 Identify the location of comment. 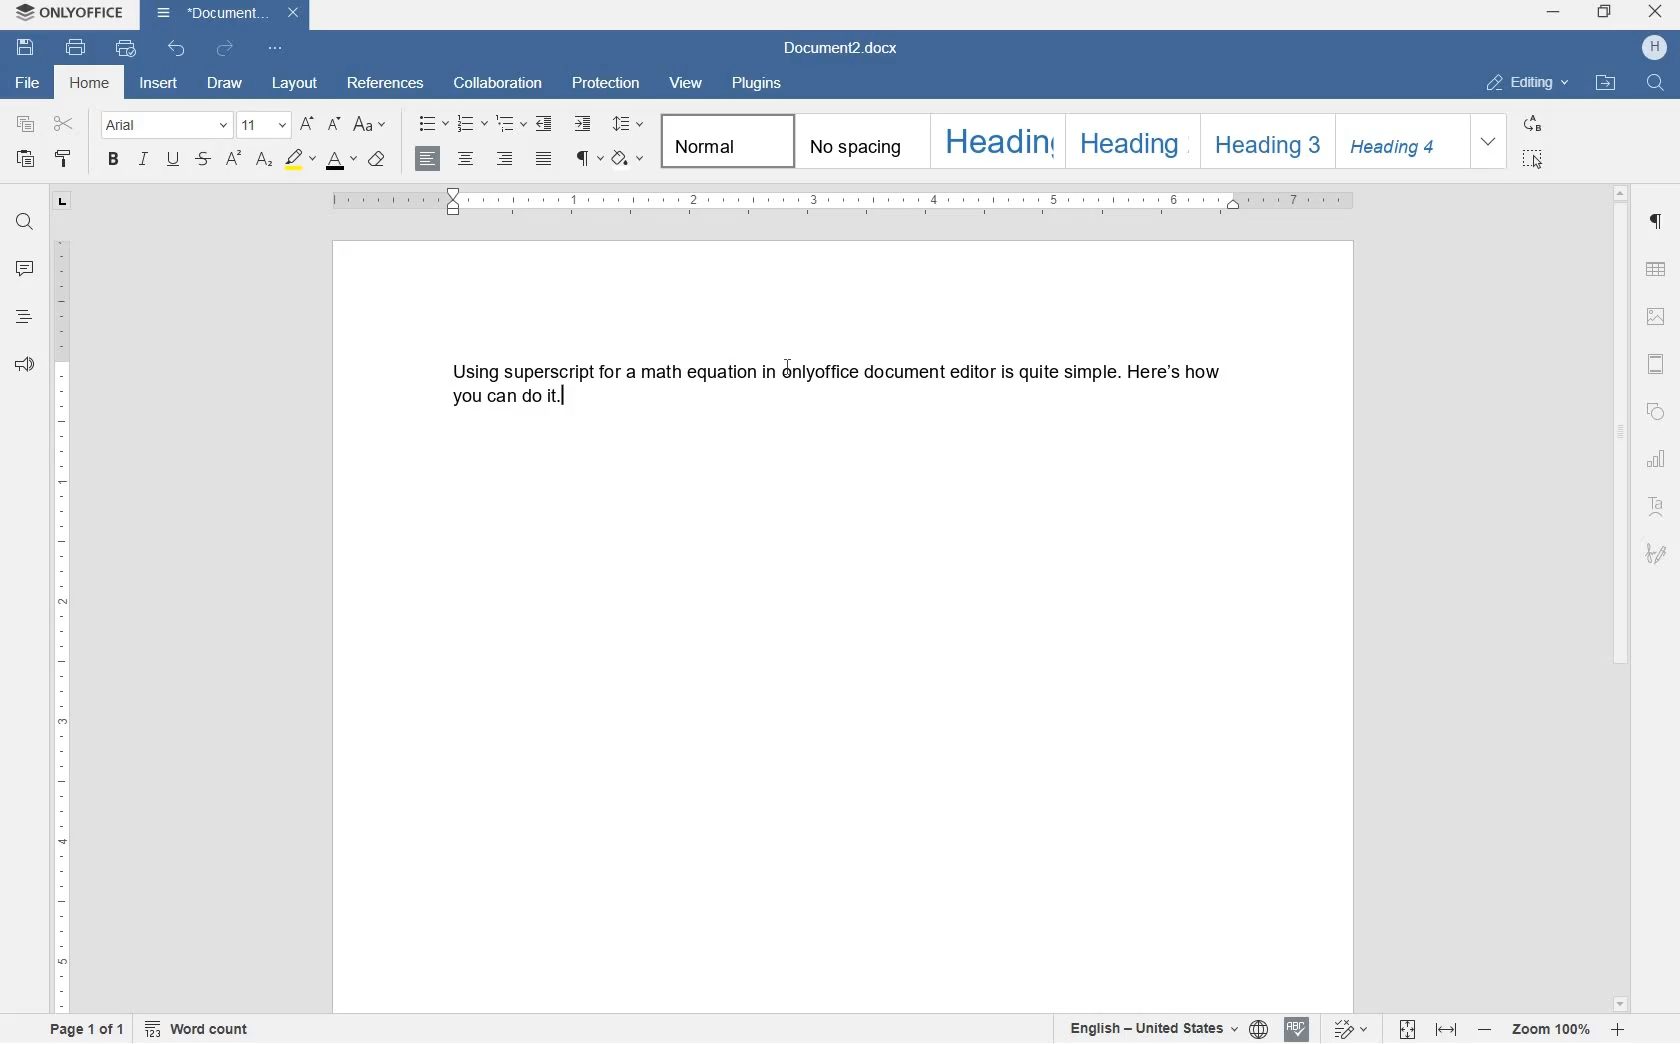
(24, 269).